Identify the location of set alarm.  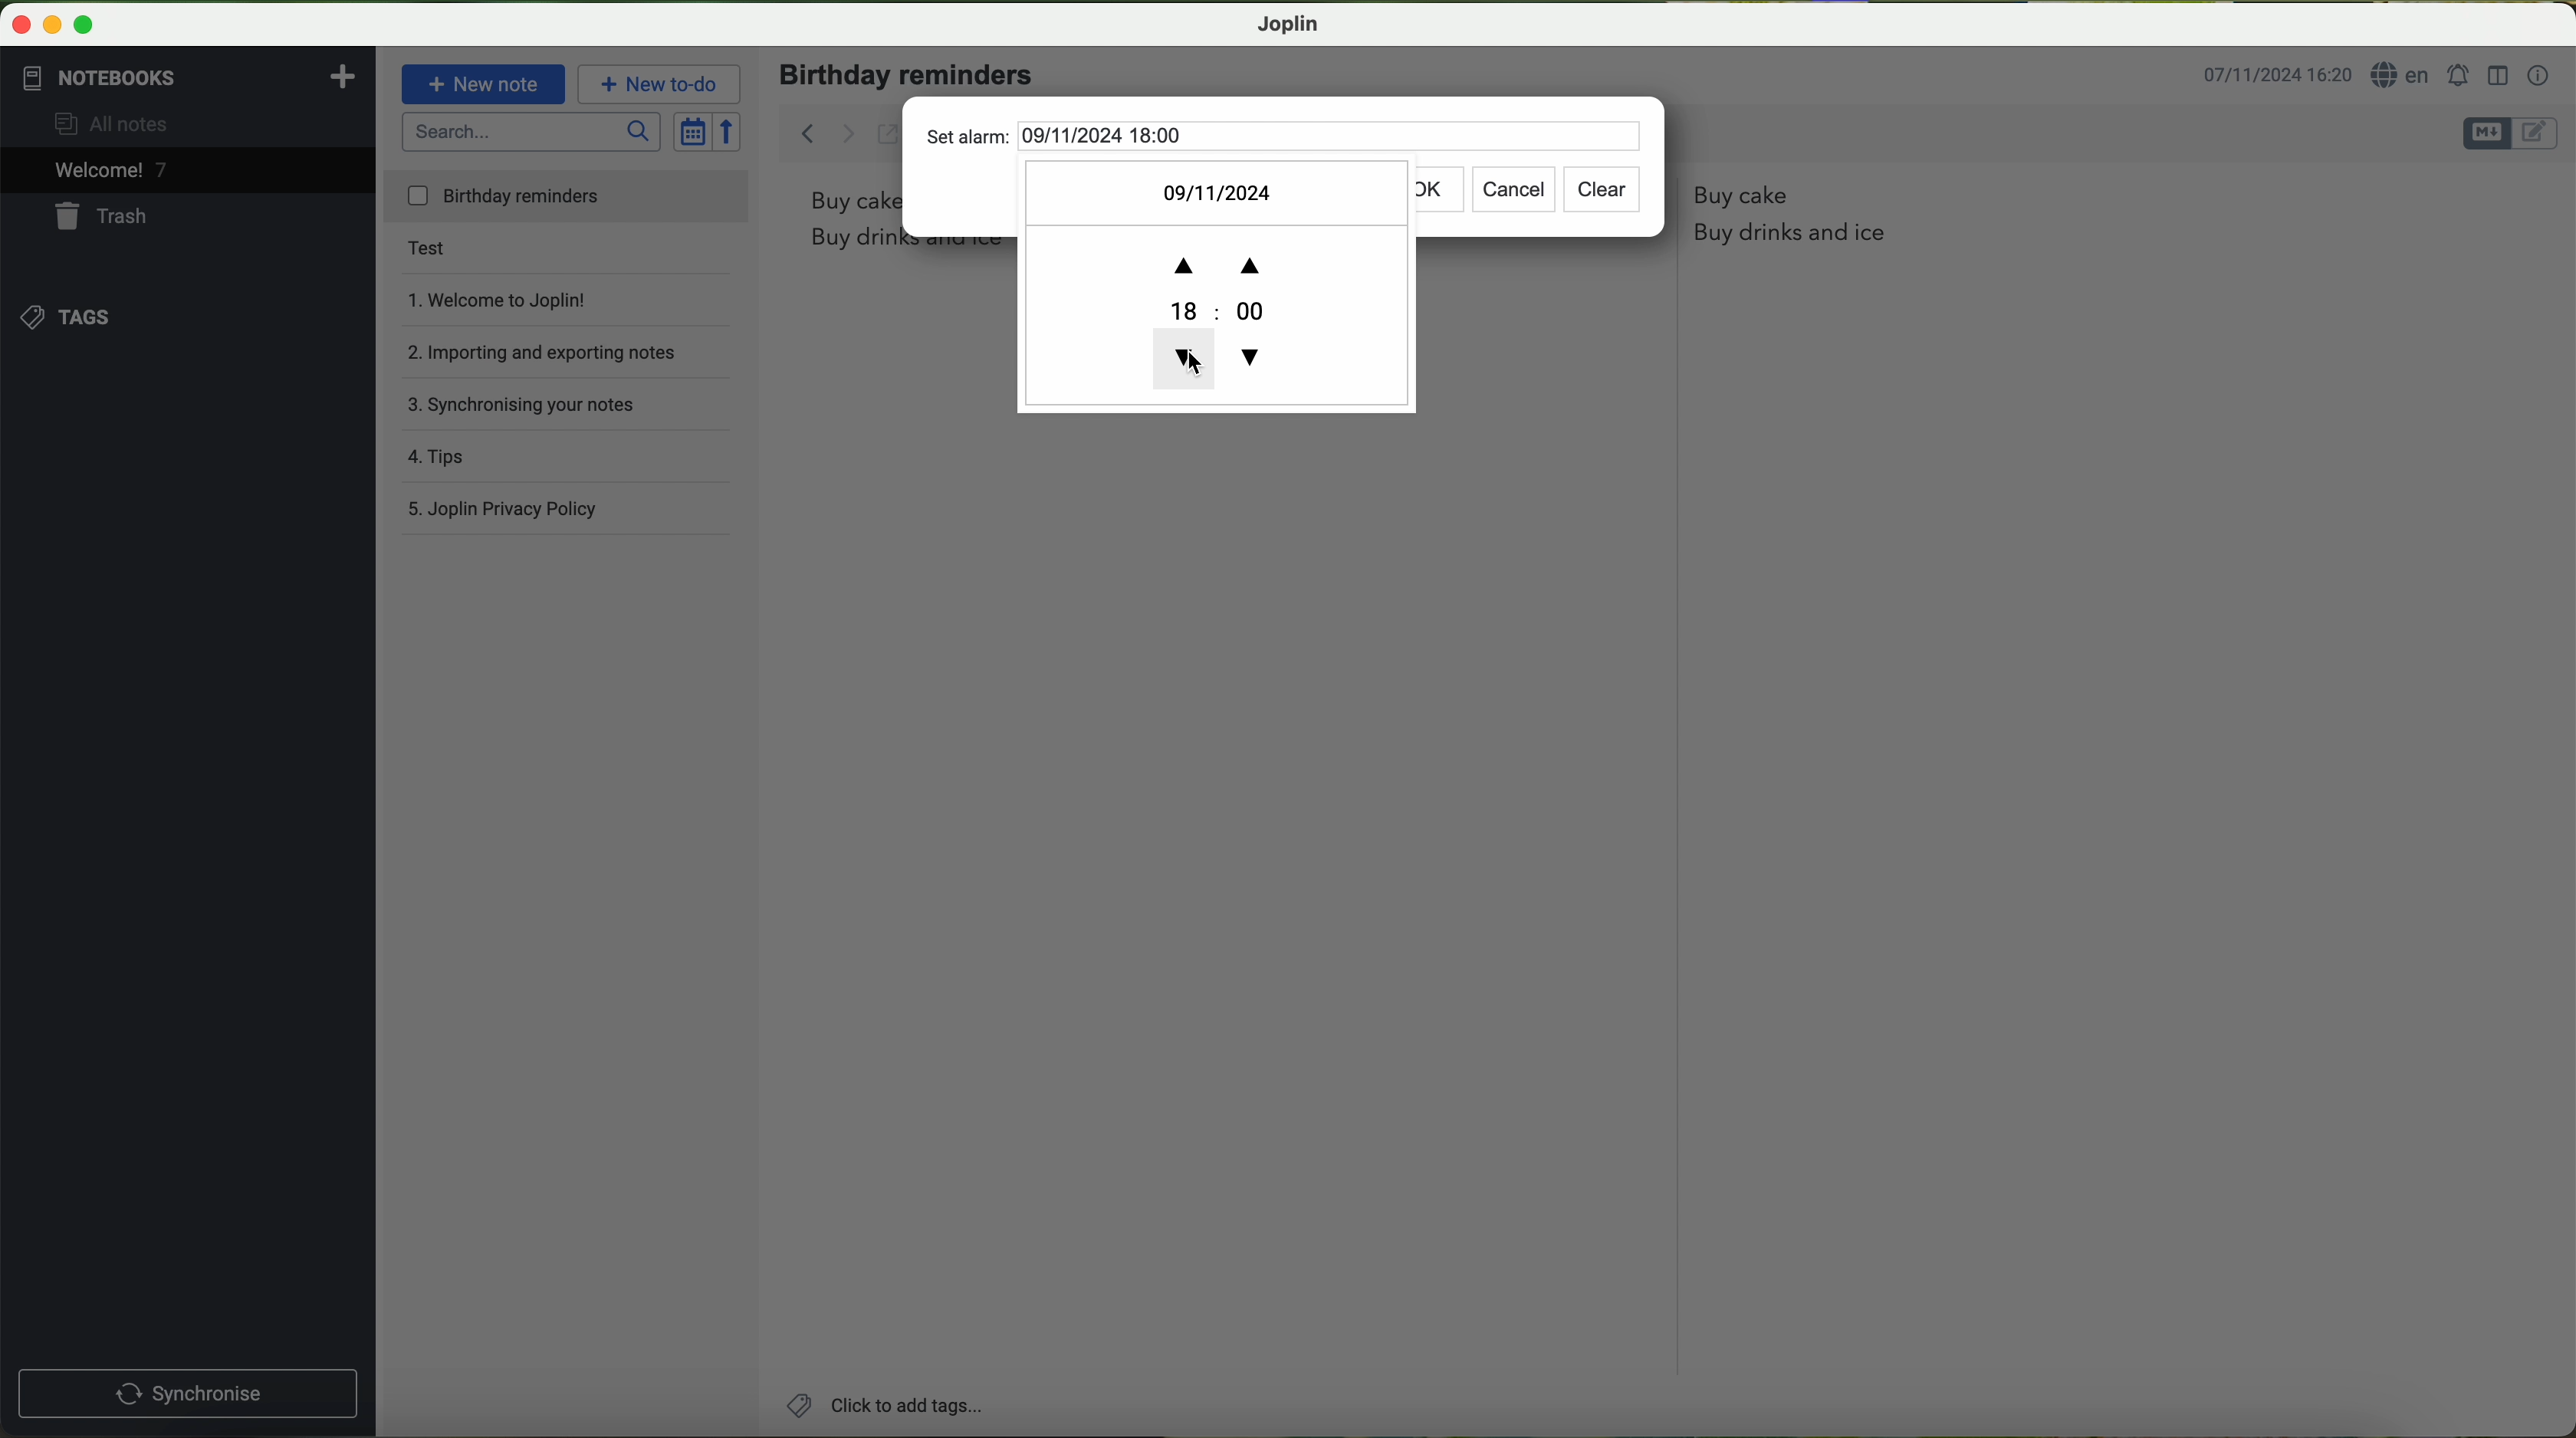
(2463, 76).